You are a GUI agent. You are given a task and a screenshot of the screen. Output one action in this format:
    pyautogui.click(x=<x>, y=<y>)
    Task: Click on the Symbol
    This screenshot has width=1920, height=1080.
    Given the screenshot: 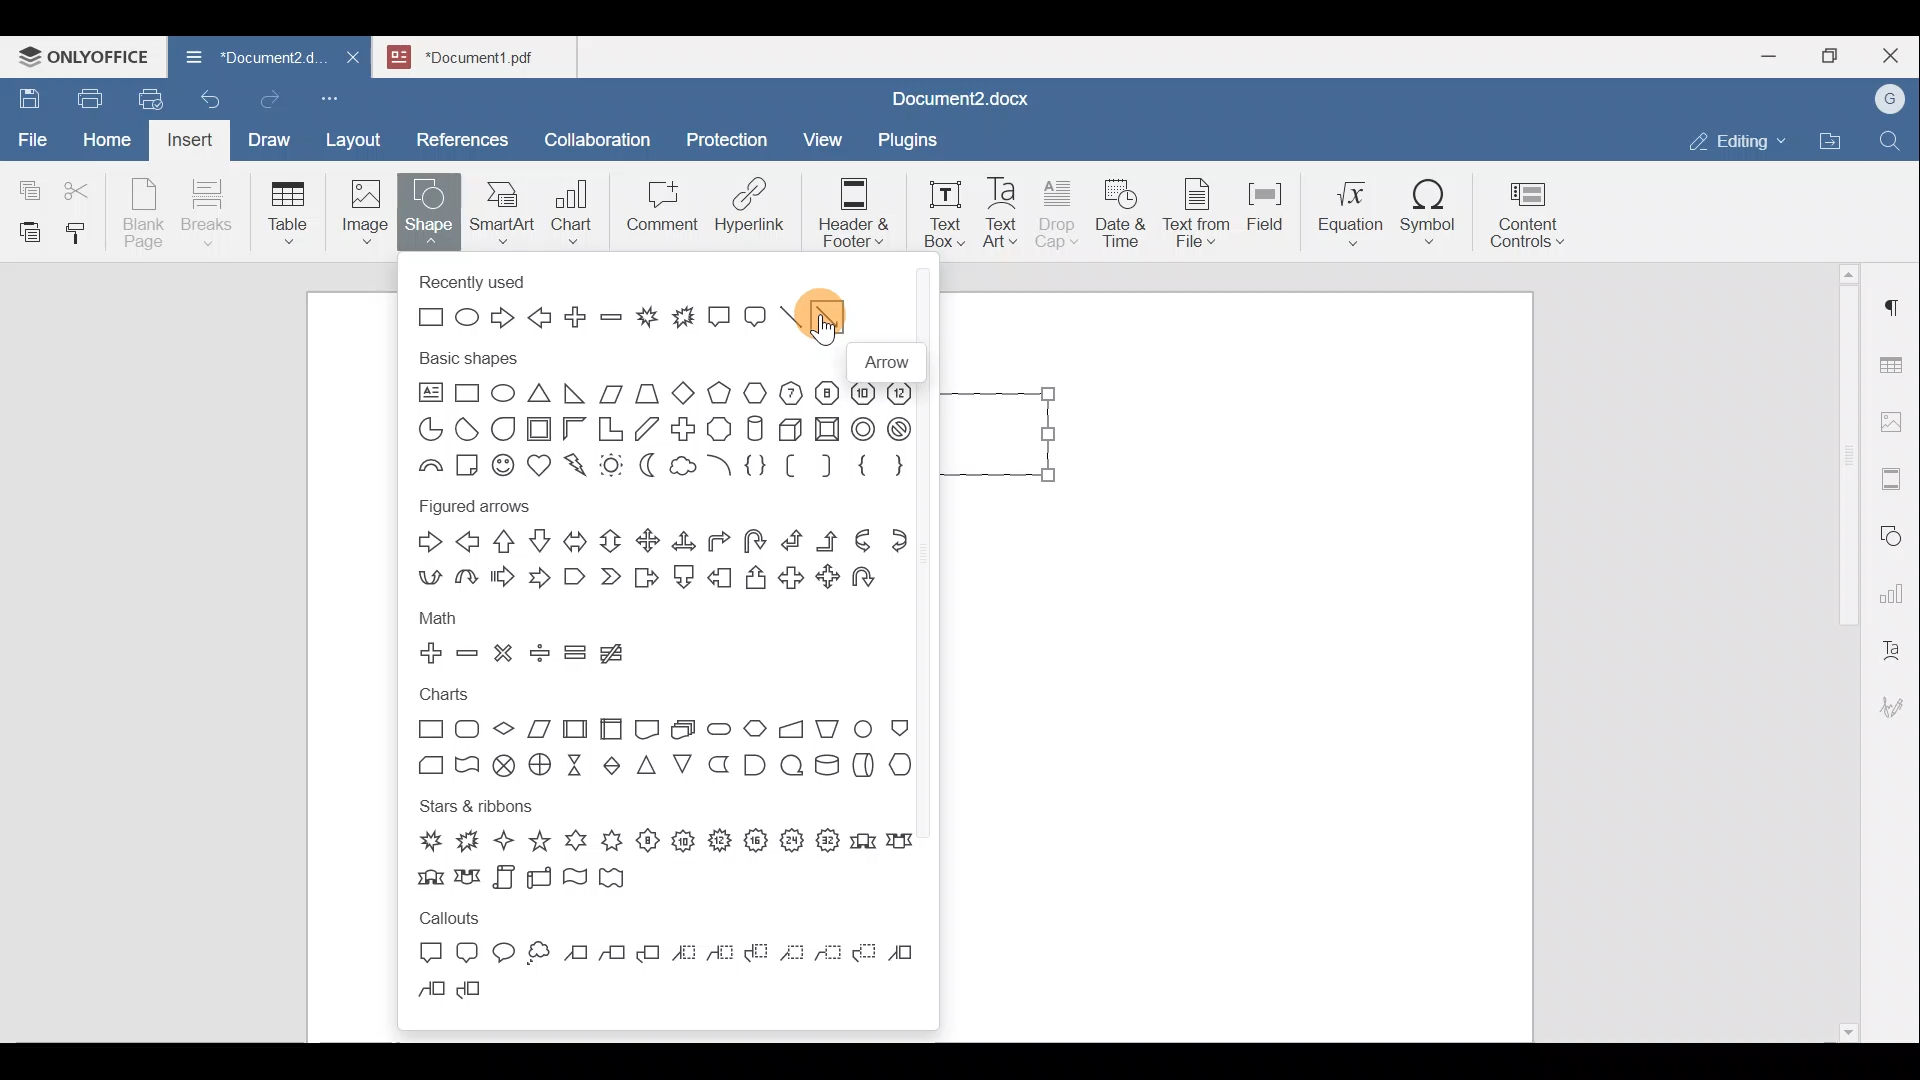 What is the action you would take?
    pyautogui.click(x=1429, y=218)
    